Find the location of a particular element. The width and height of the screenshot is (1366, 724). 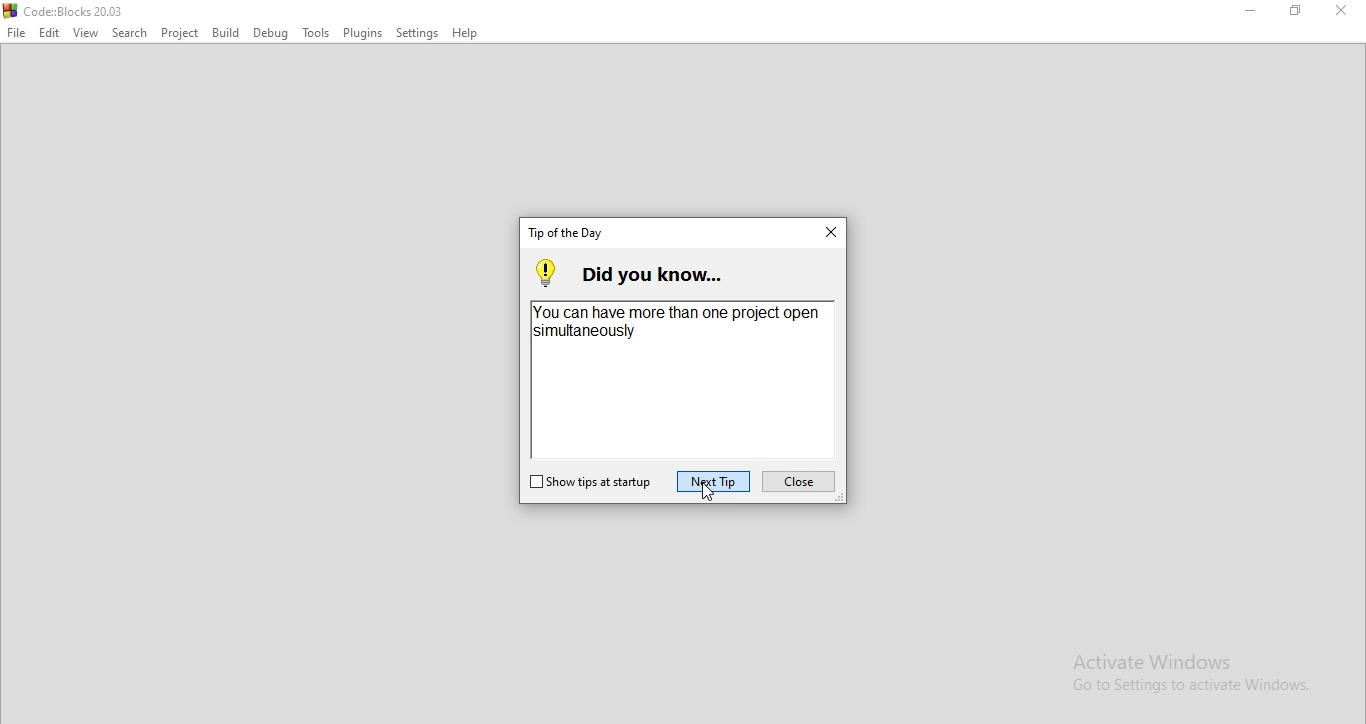

tab title is located at coordinates (567, 232).